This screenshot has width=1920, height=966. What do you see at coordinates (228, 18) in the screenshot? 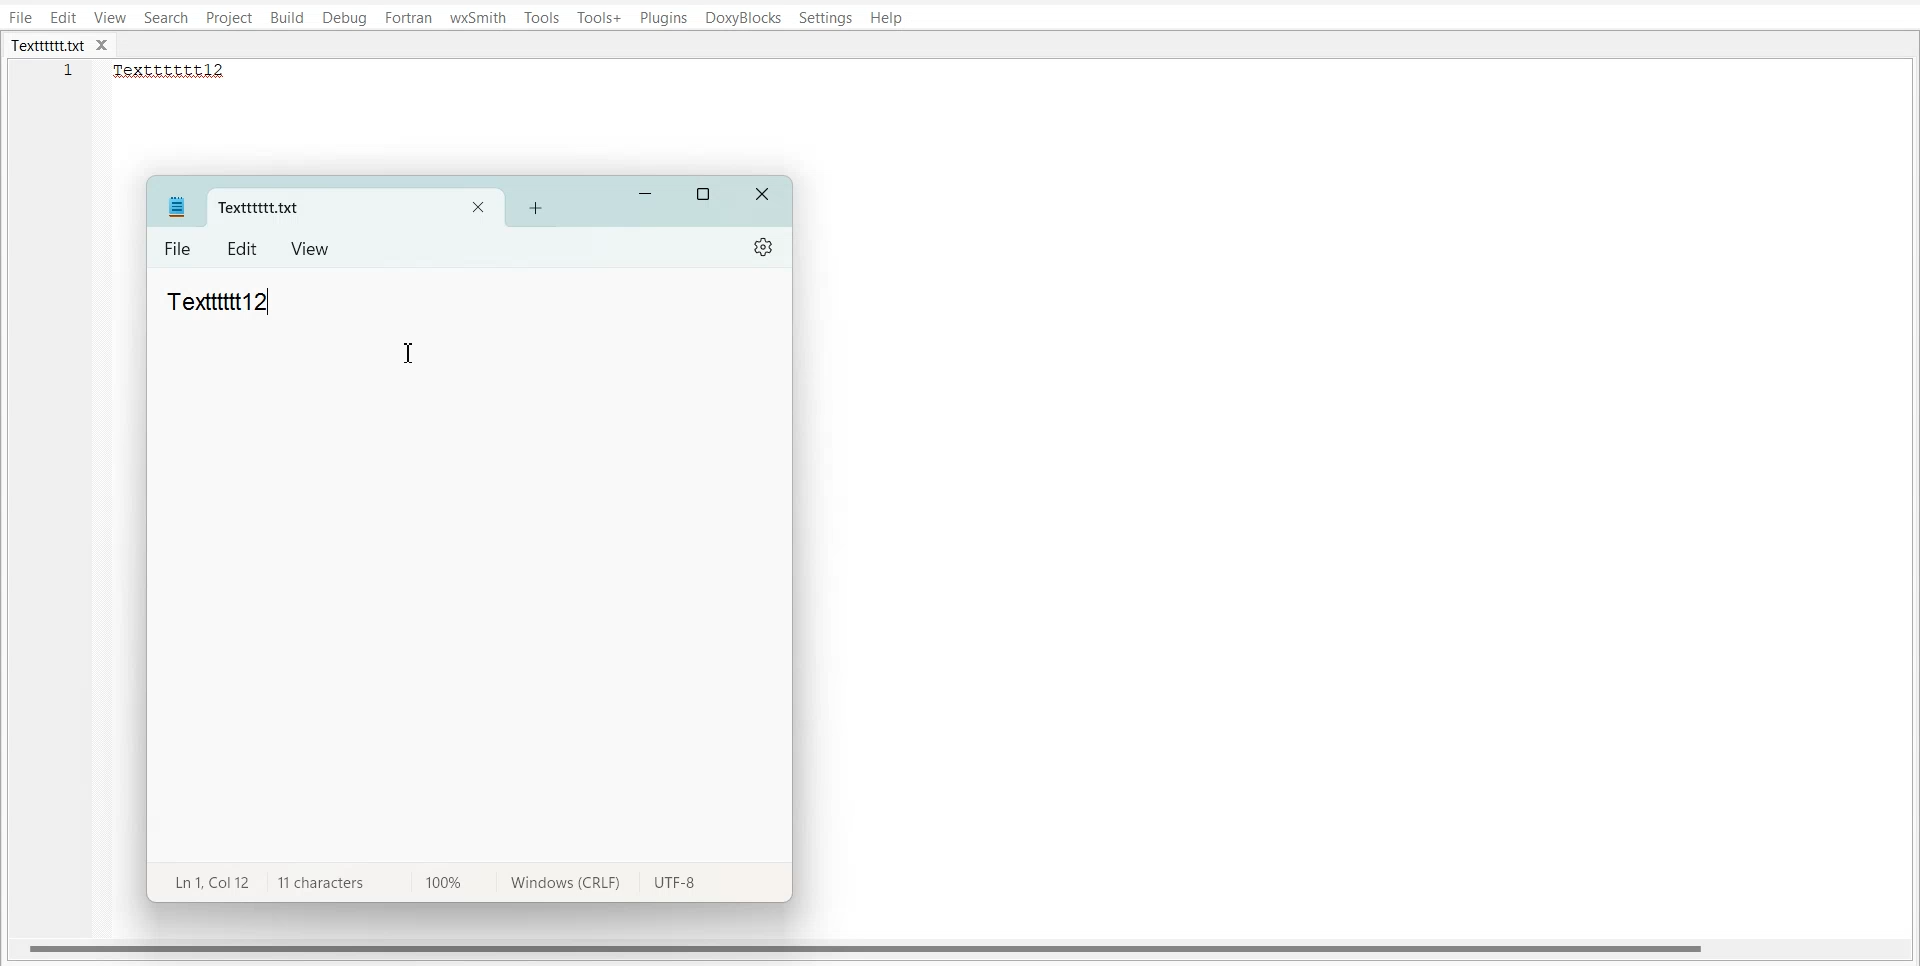
I see `Project` at bounding box center [228, 18].